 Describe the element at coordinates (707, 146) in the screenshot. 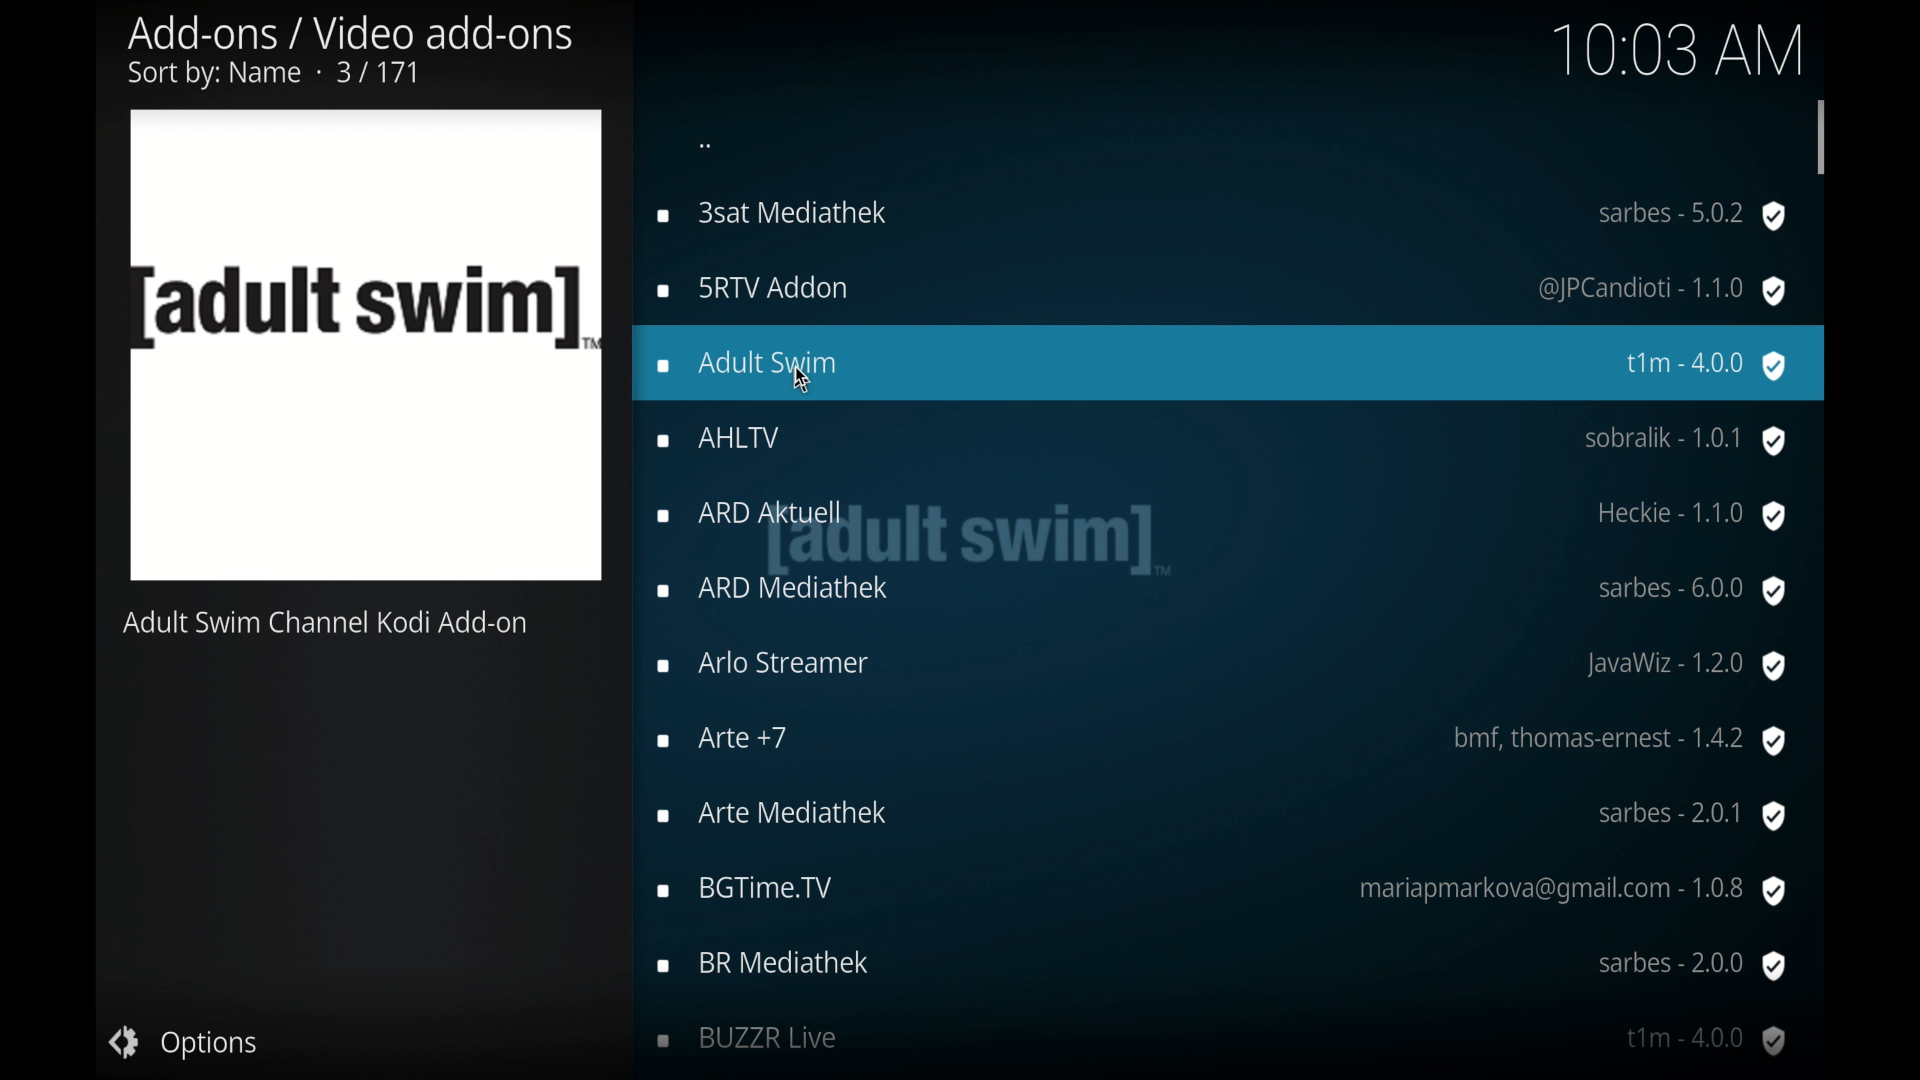

I see `dot icon` at that location.